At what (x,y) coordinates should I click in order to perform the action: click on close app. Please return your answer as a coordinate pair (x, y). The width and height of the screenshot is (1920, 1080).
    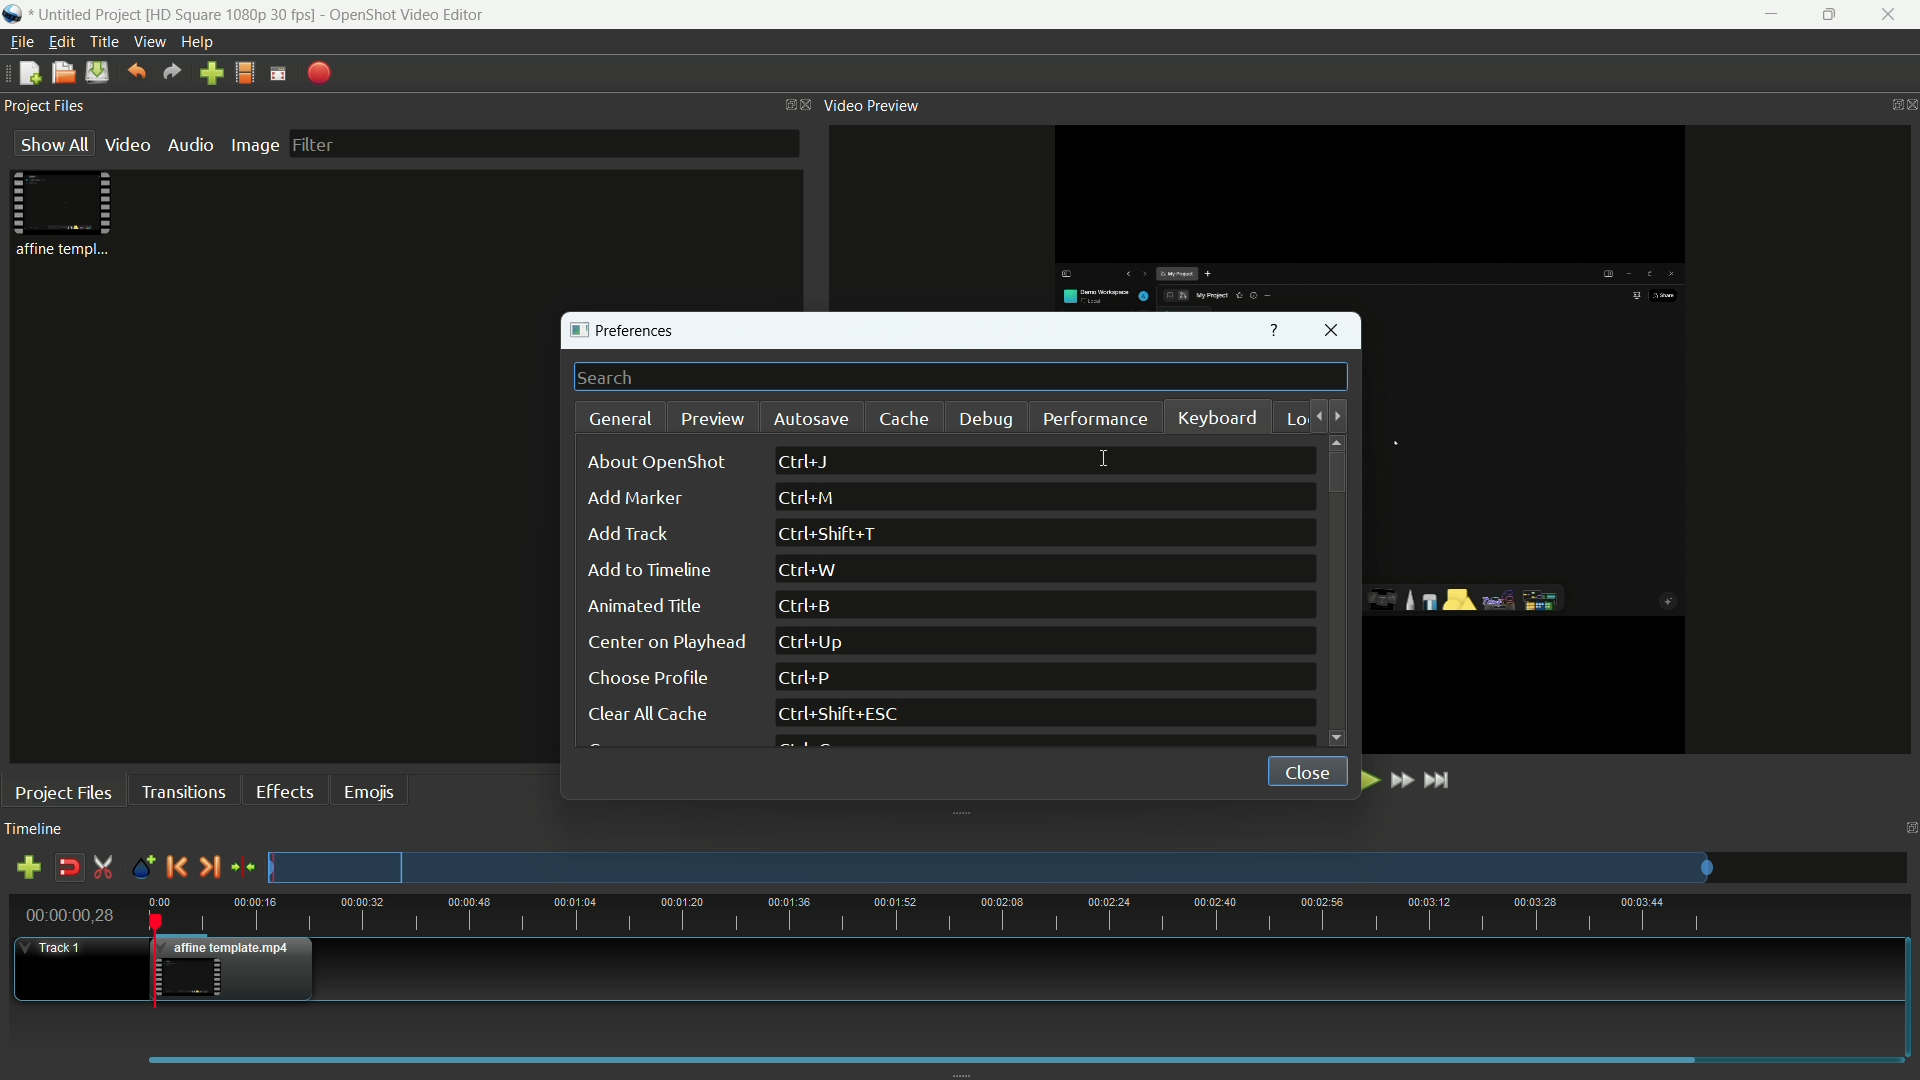
    Looking at the image, I should click on (1892, 15).